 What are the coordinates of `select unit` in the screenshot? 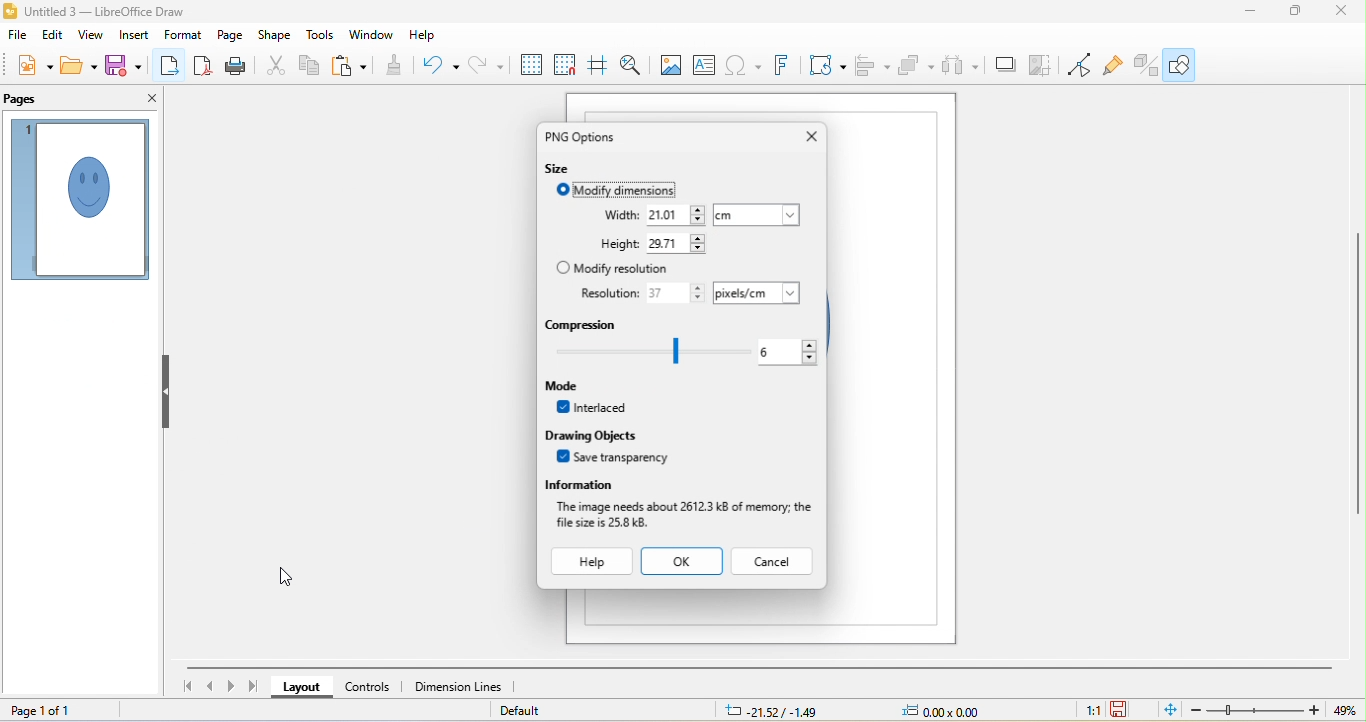 It's located at (761, 294).